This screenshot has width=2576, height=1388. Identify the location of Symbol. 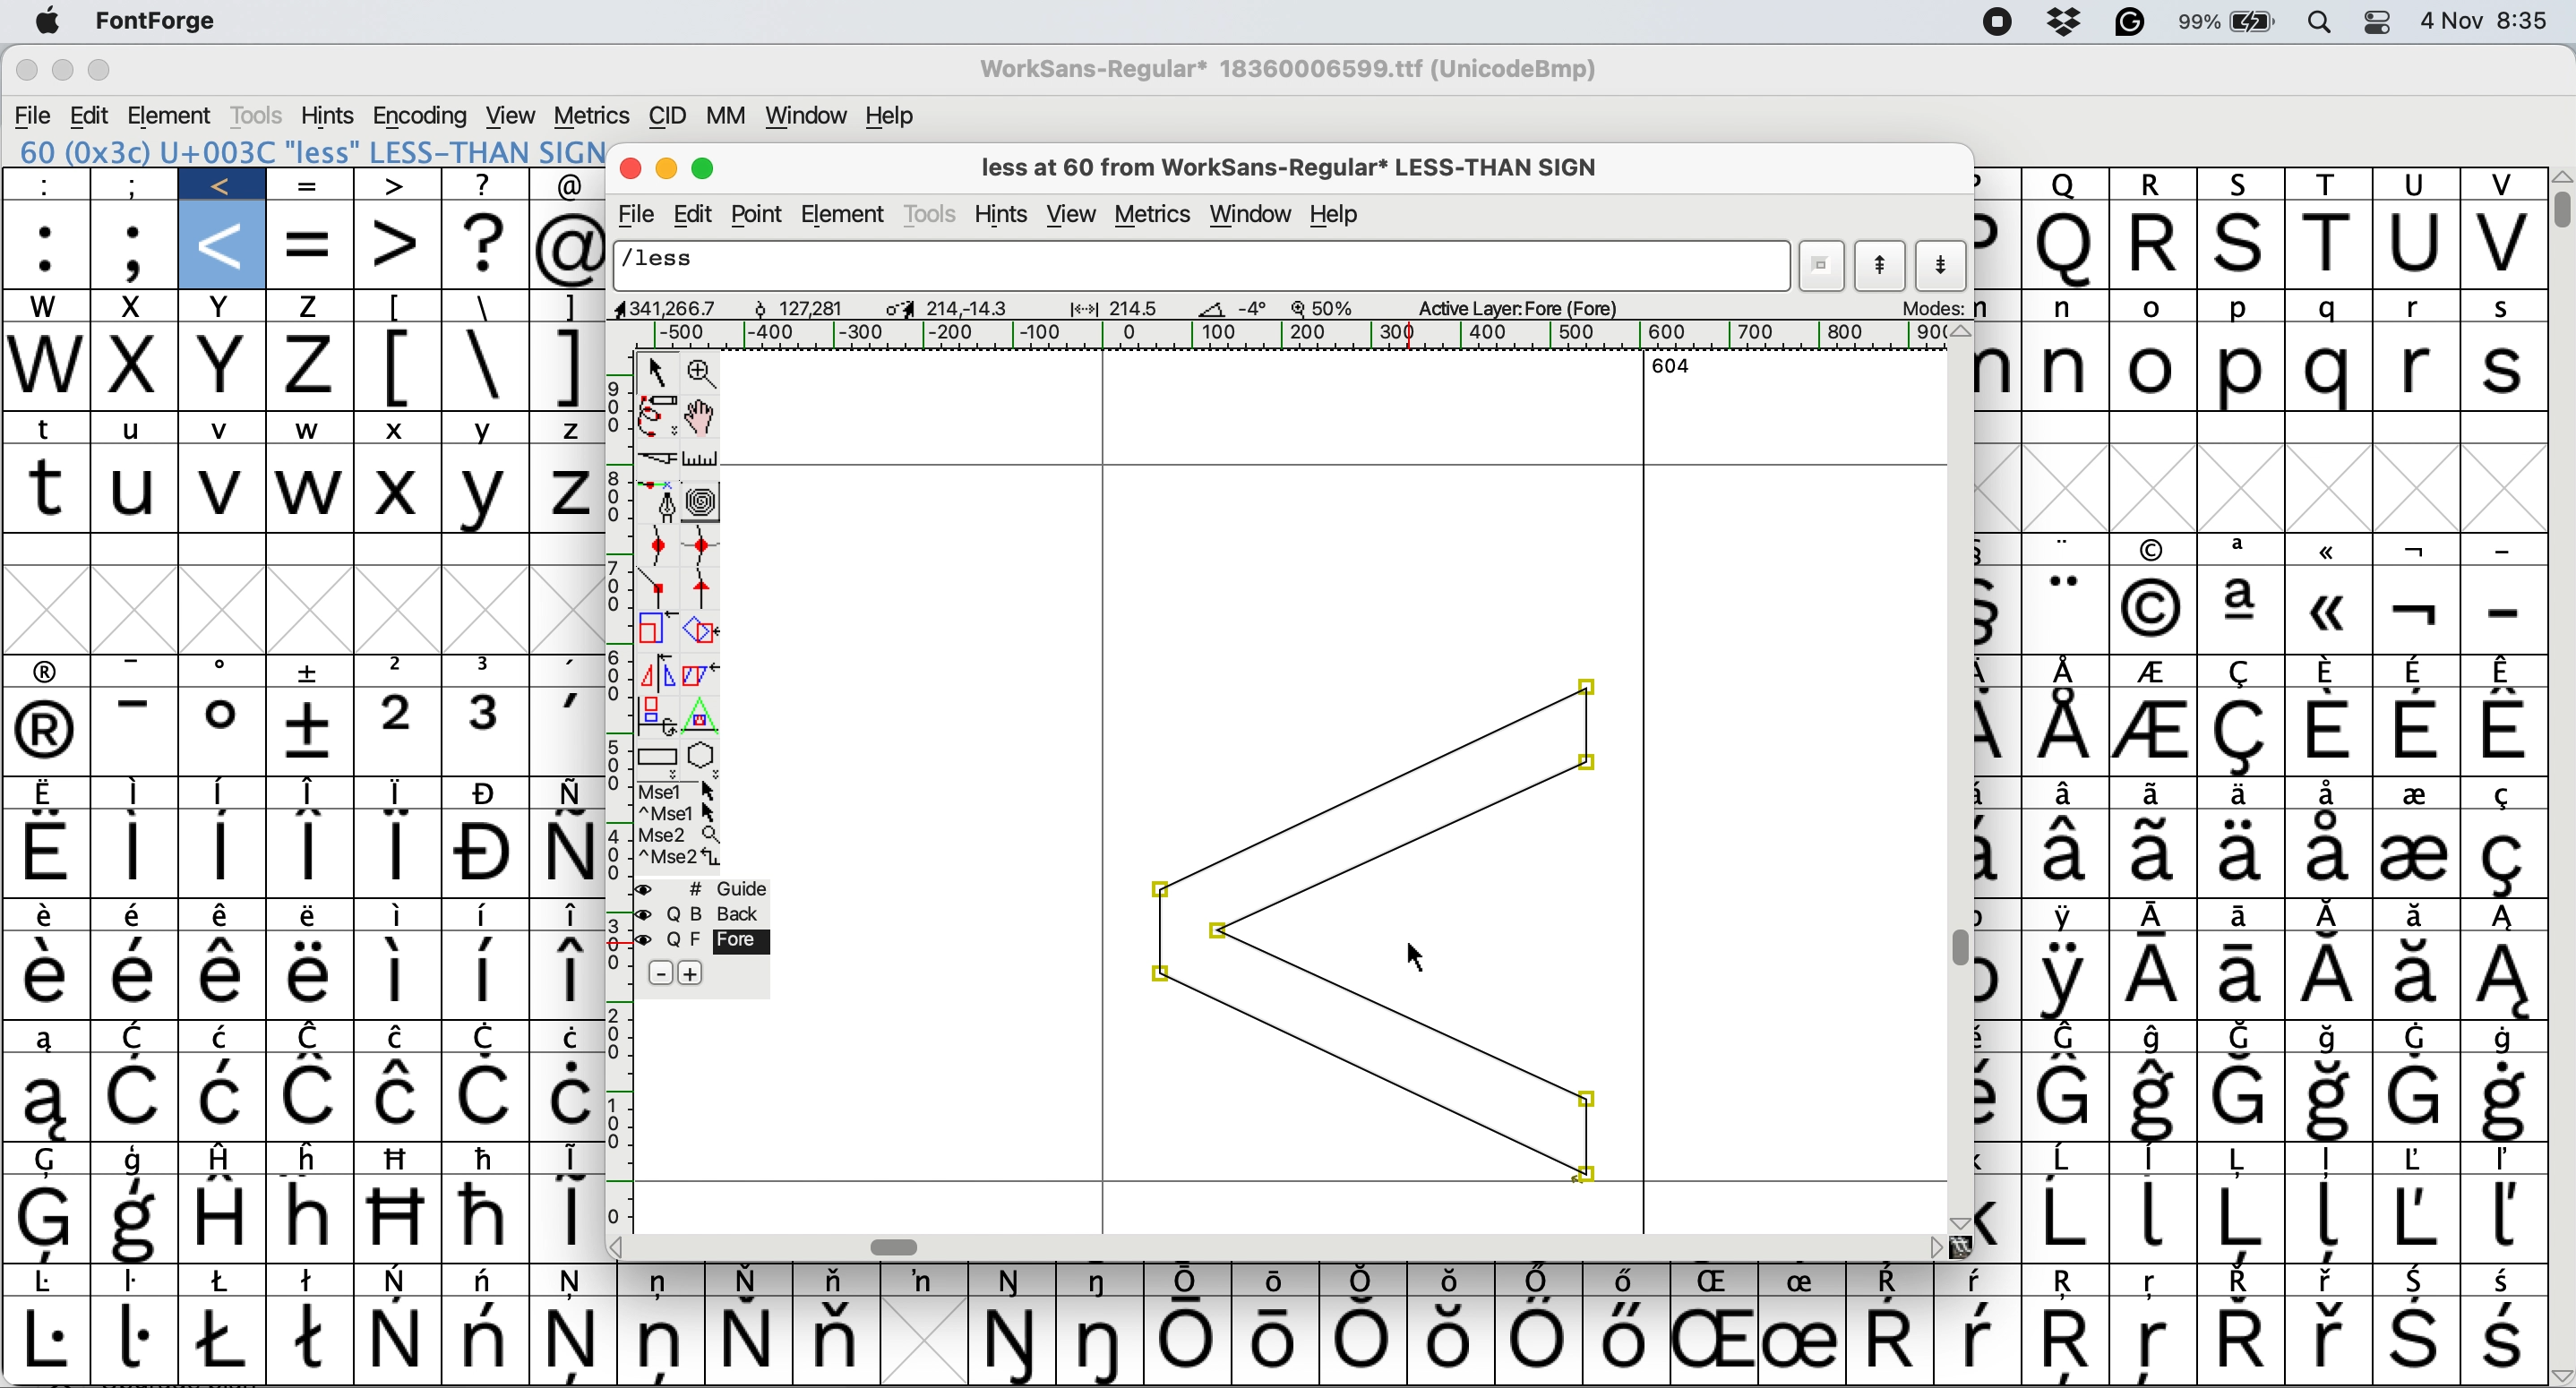
(2507, 793).